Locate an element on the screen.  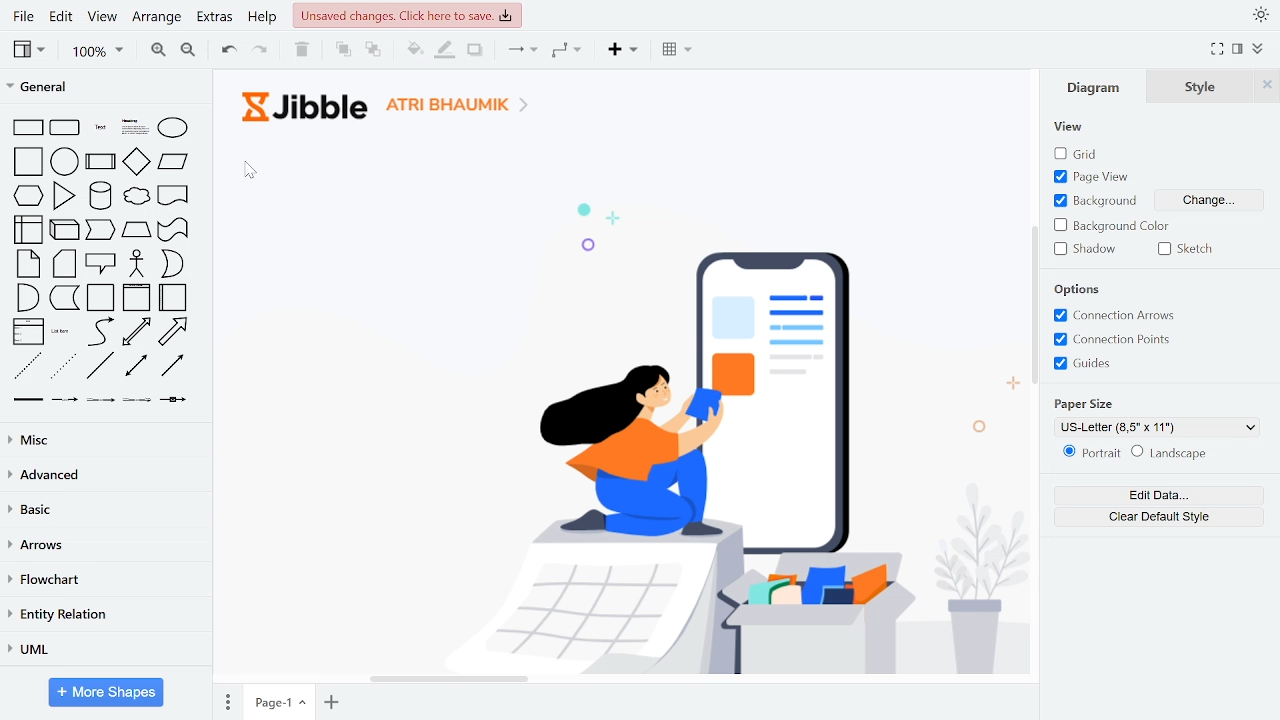
delete is located at coordinates (304, 51).